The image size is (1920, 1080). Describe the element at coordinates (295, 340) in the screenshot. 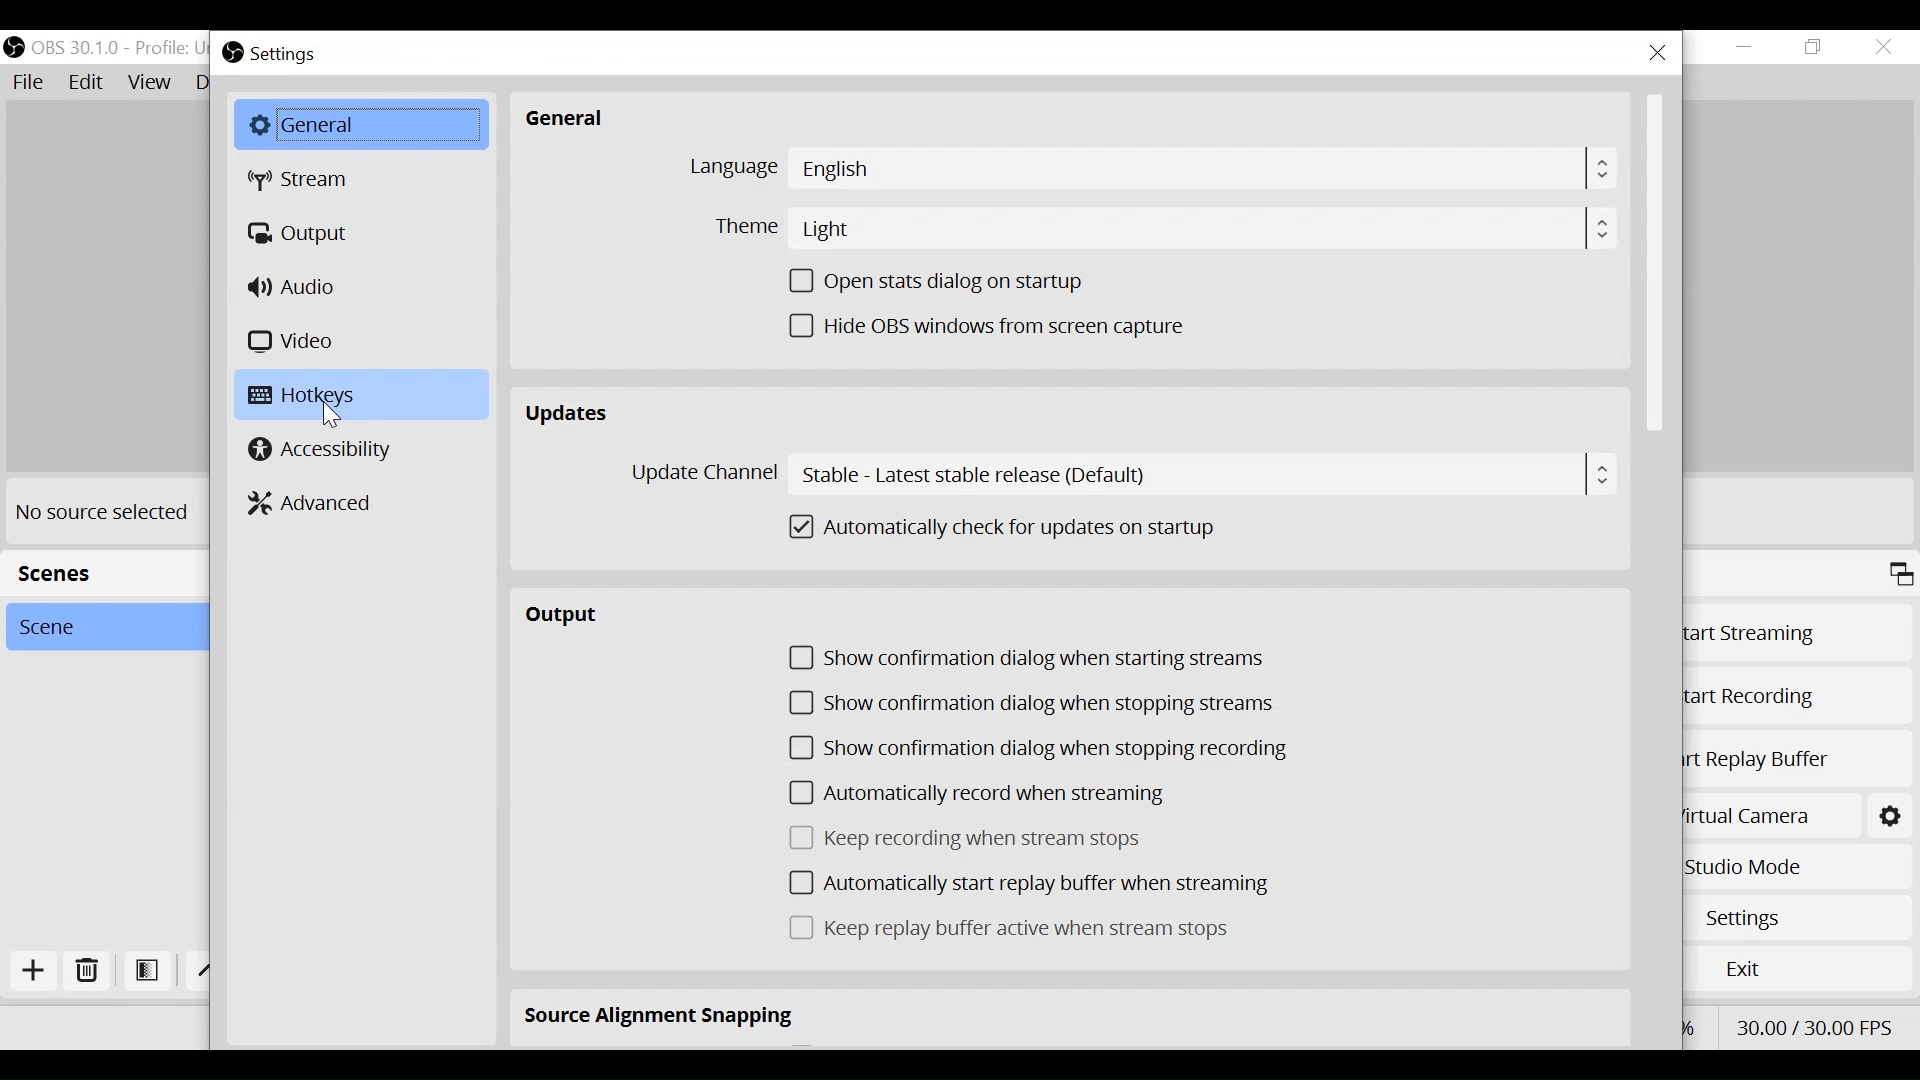

I see `Video` at that location.